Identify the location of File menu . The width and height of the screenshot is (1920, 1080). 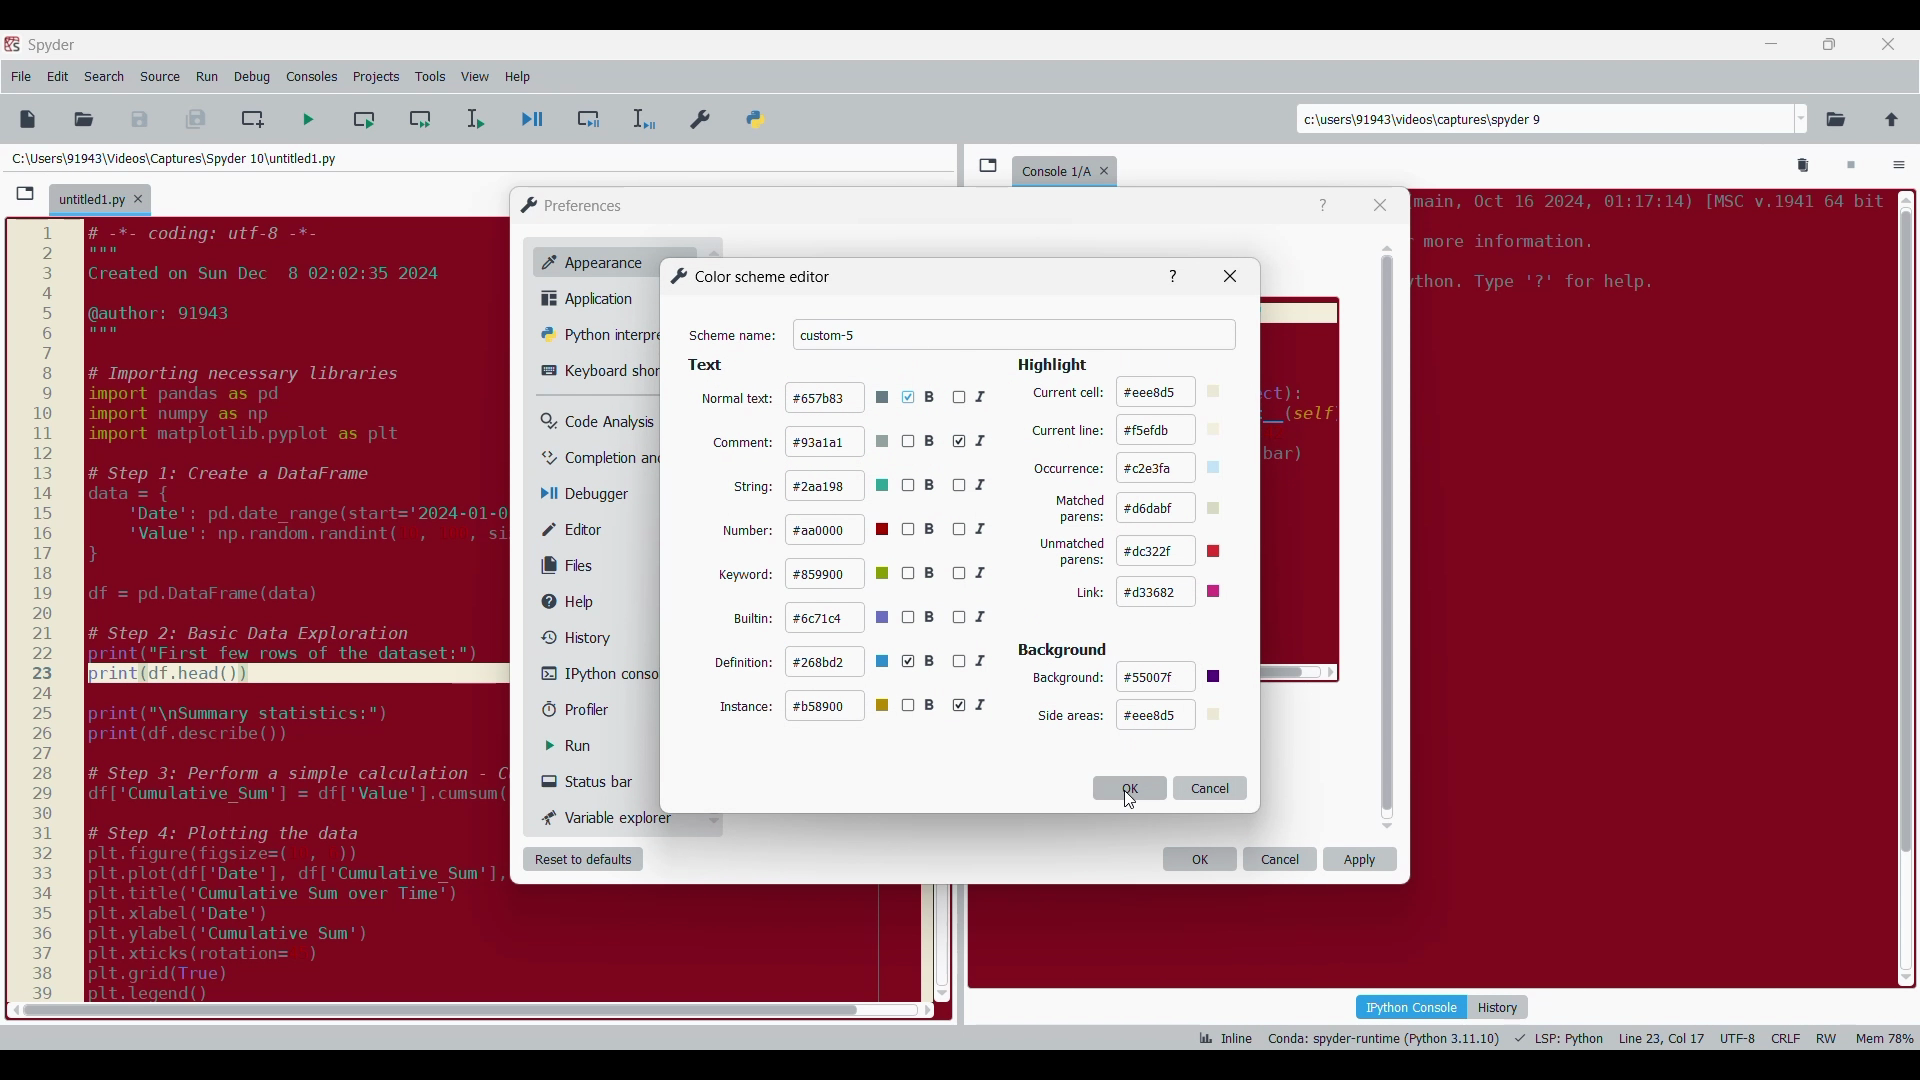
(21, 77).